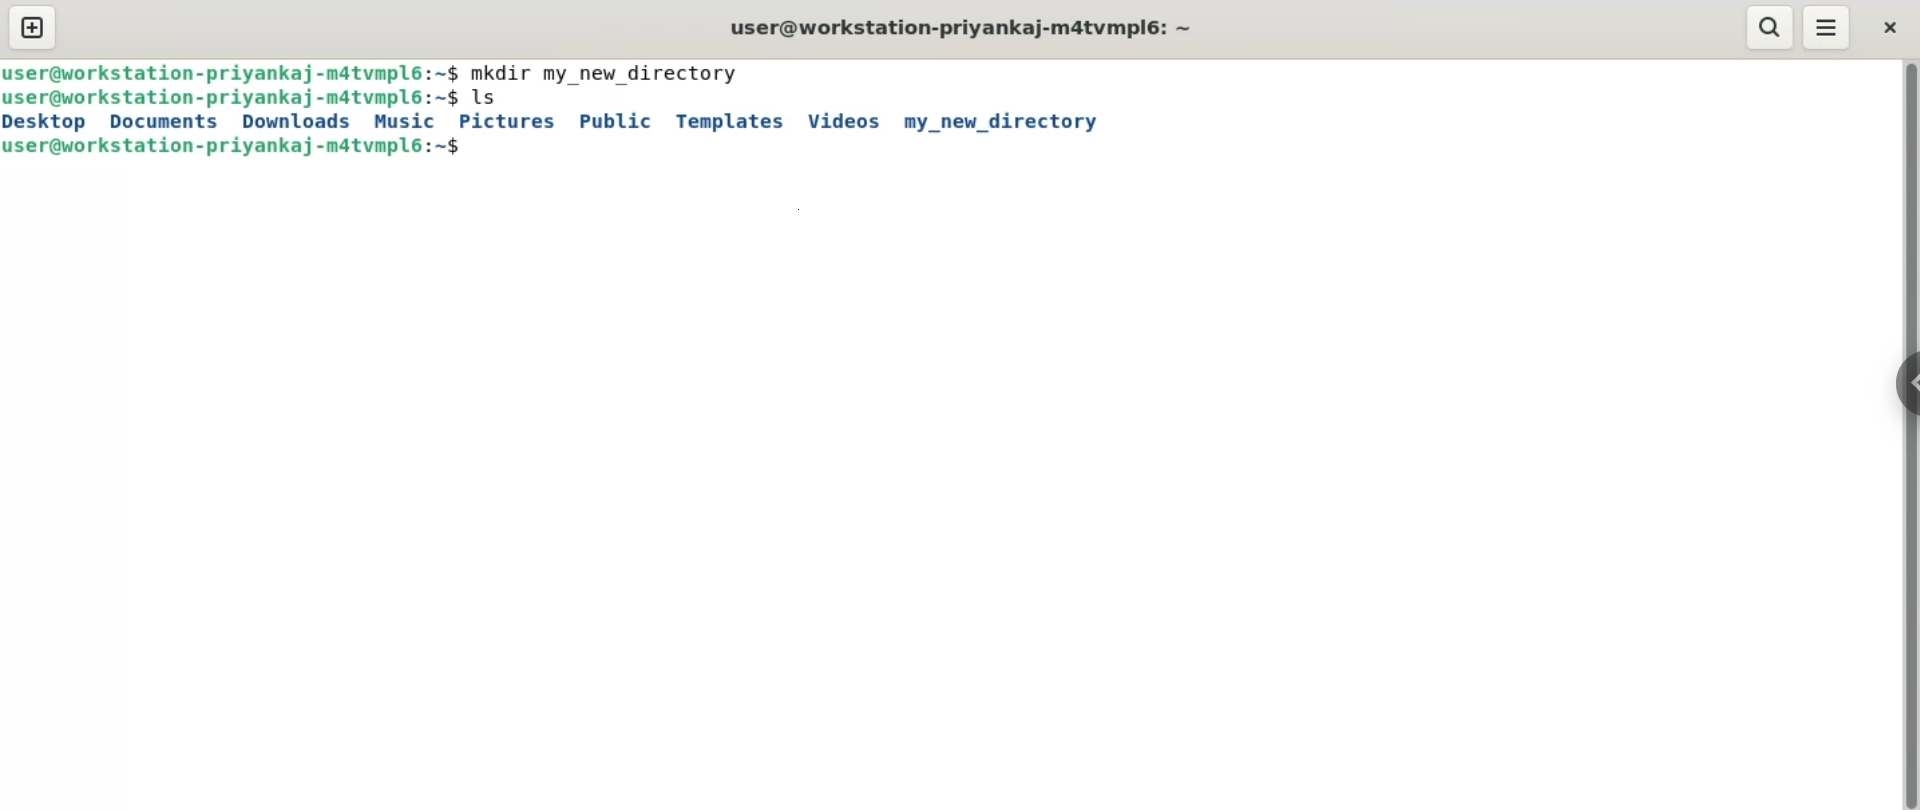 This screenshot has height=810, width=1920. What do you see at coordinates (291, 122) in the screenshot?
I see `downloads` at bounding box center [291, 122].